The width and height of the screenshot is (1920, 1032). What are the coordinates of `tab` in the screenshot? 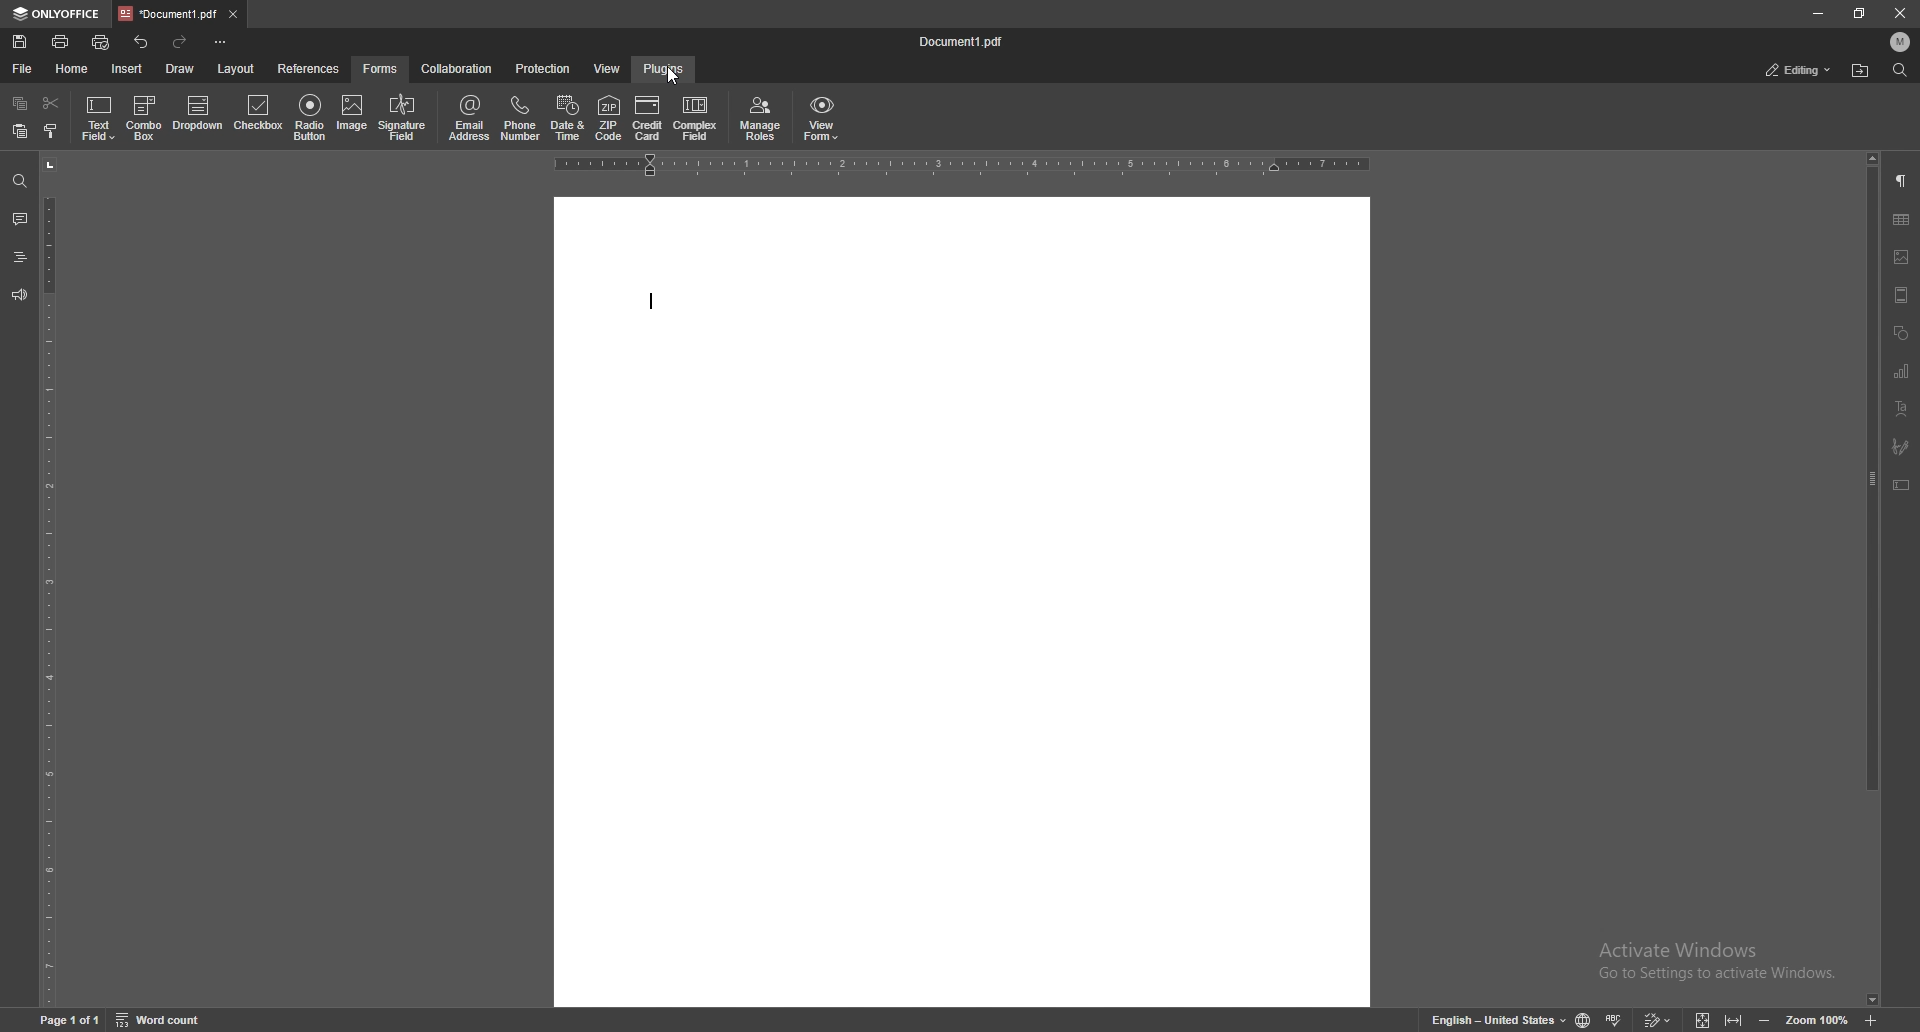 It's located at (167, 16).